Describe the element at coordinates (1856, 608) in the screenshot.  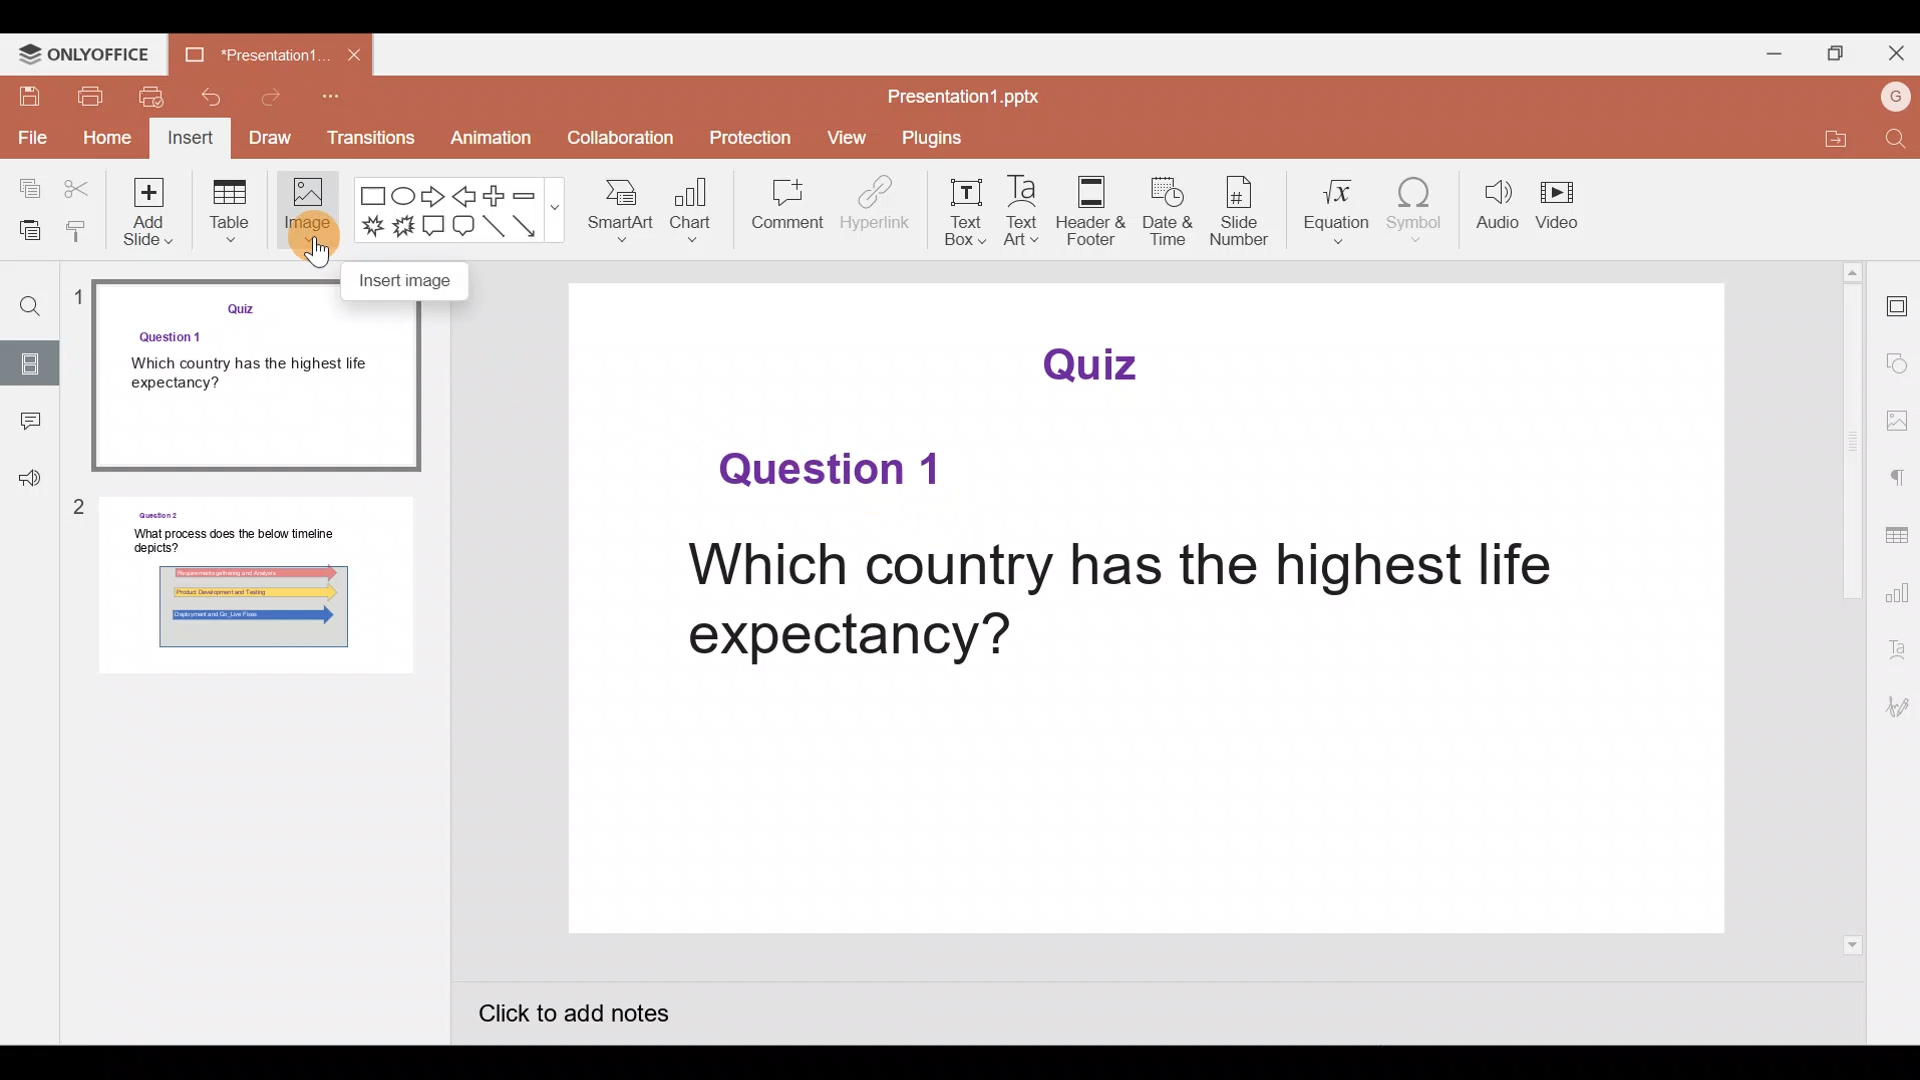
I see `Scroll bar` at that location.